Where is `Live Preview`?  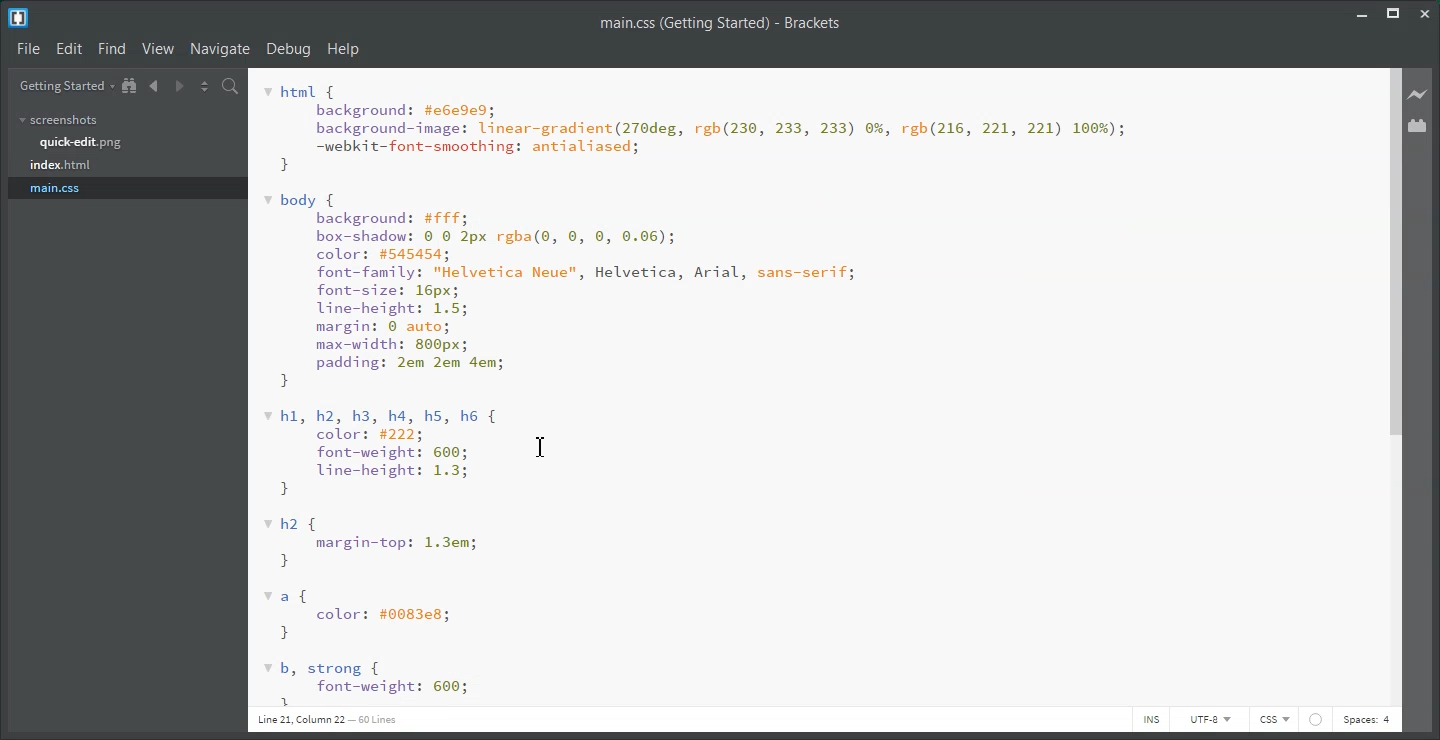 Live Preview is located at coordinates (1422, 94).